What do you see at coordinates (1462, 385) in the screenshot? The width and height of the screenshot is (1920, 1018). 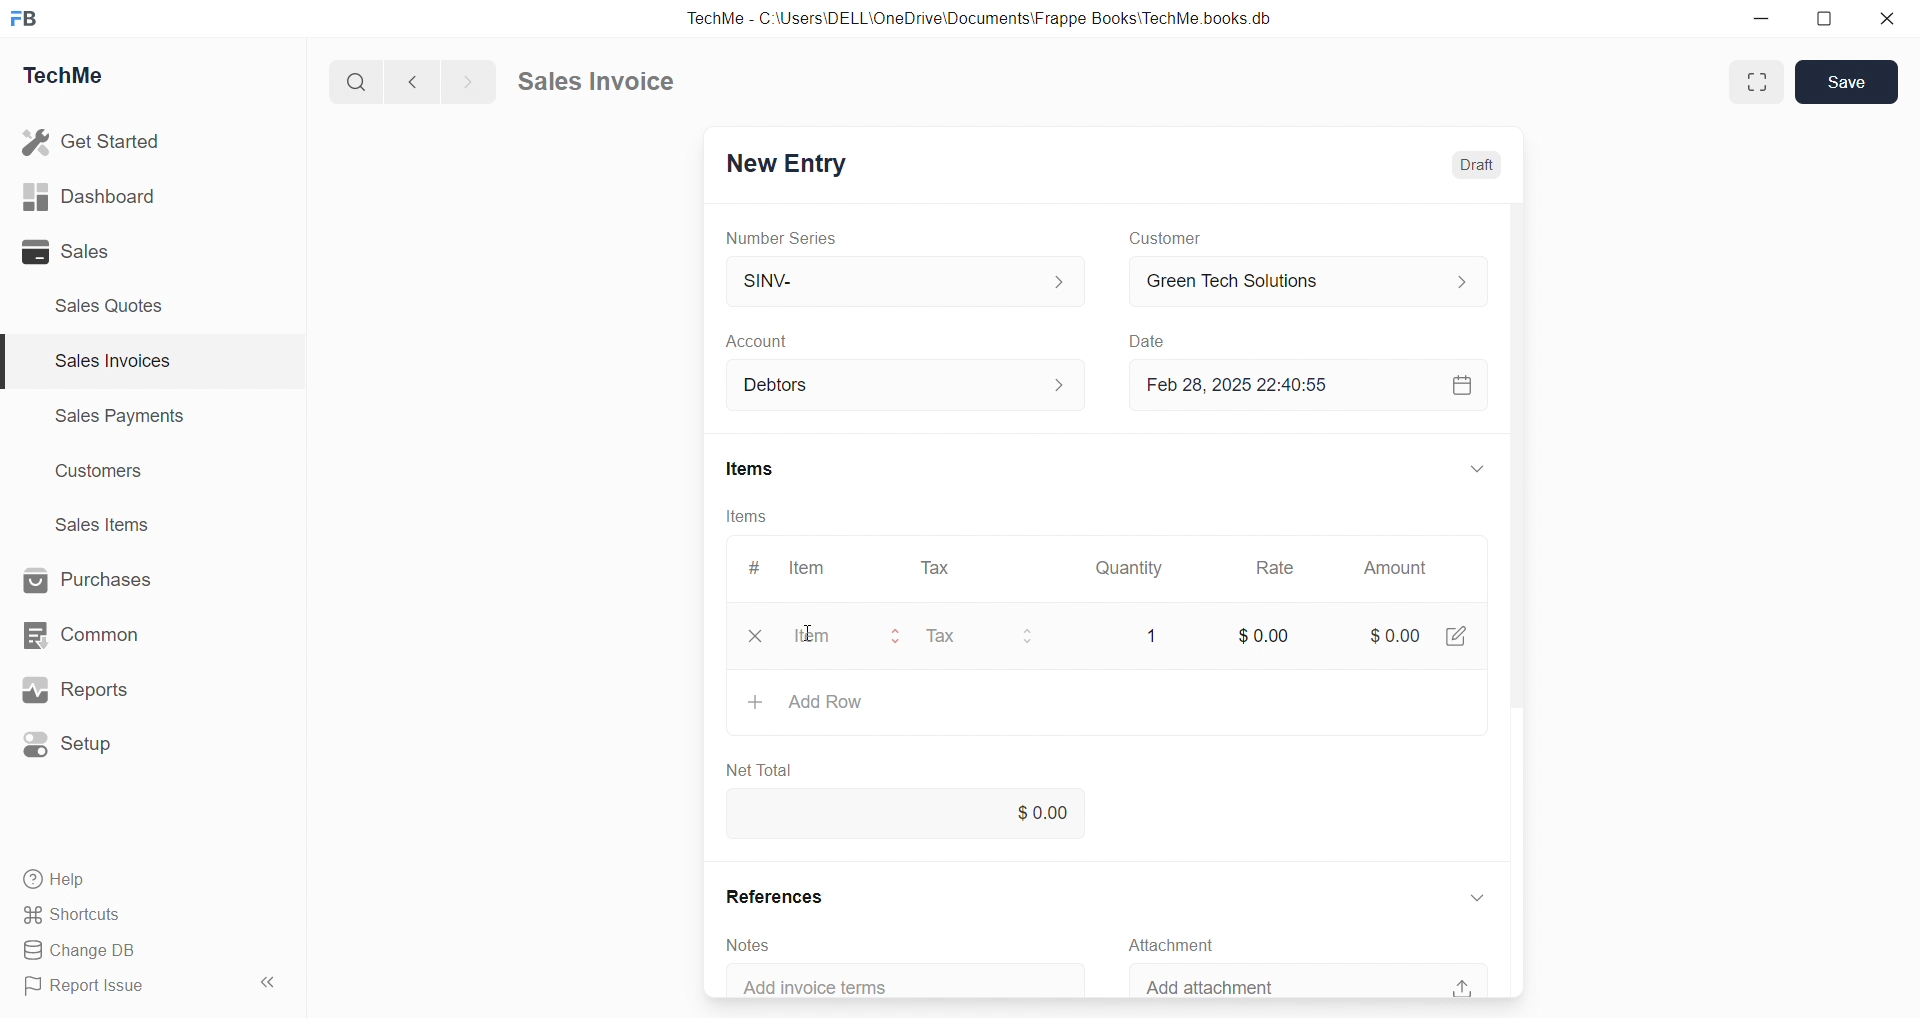 I see `calendar` at bounding box center [1462, 385].